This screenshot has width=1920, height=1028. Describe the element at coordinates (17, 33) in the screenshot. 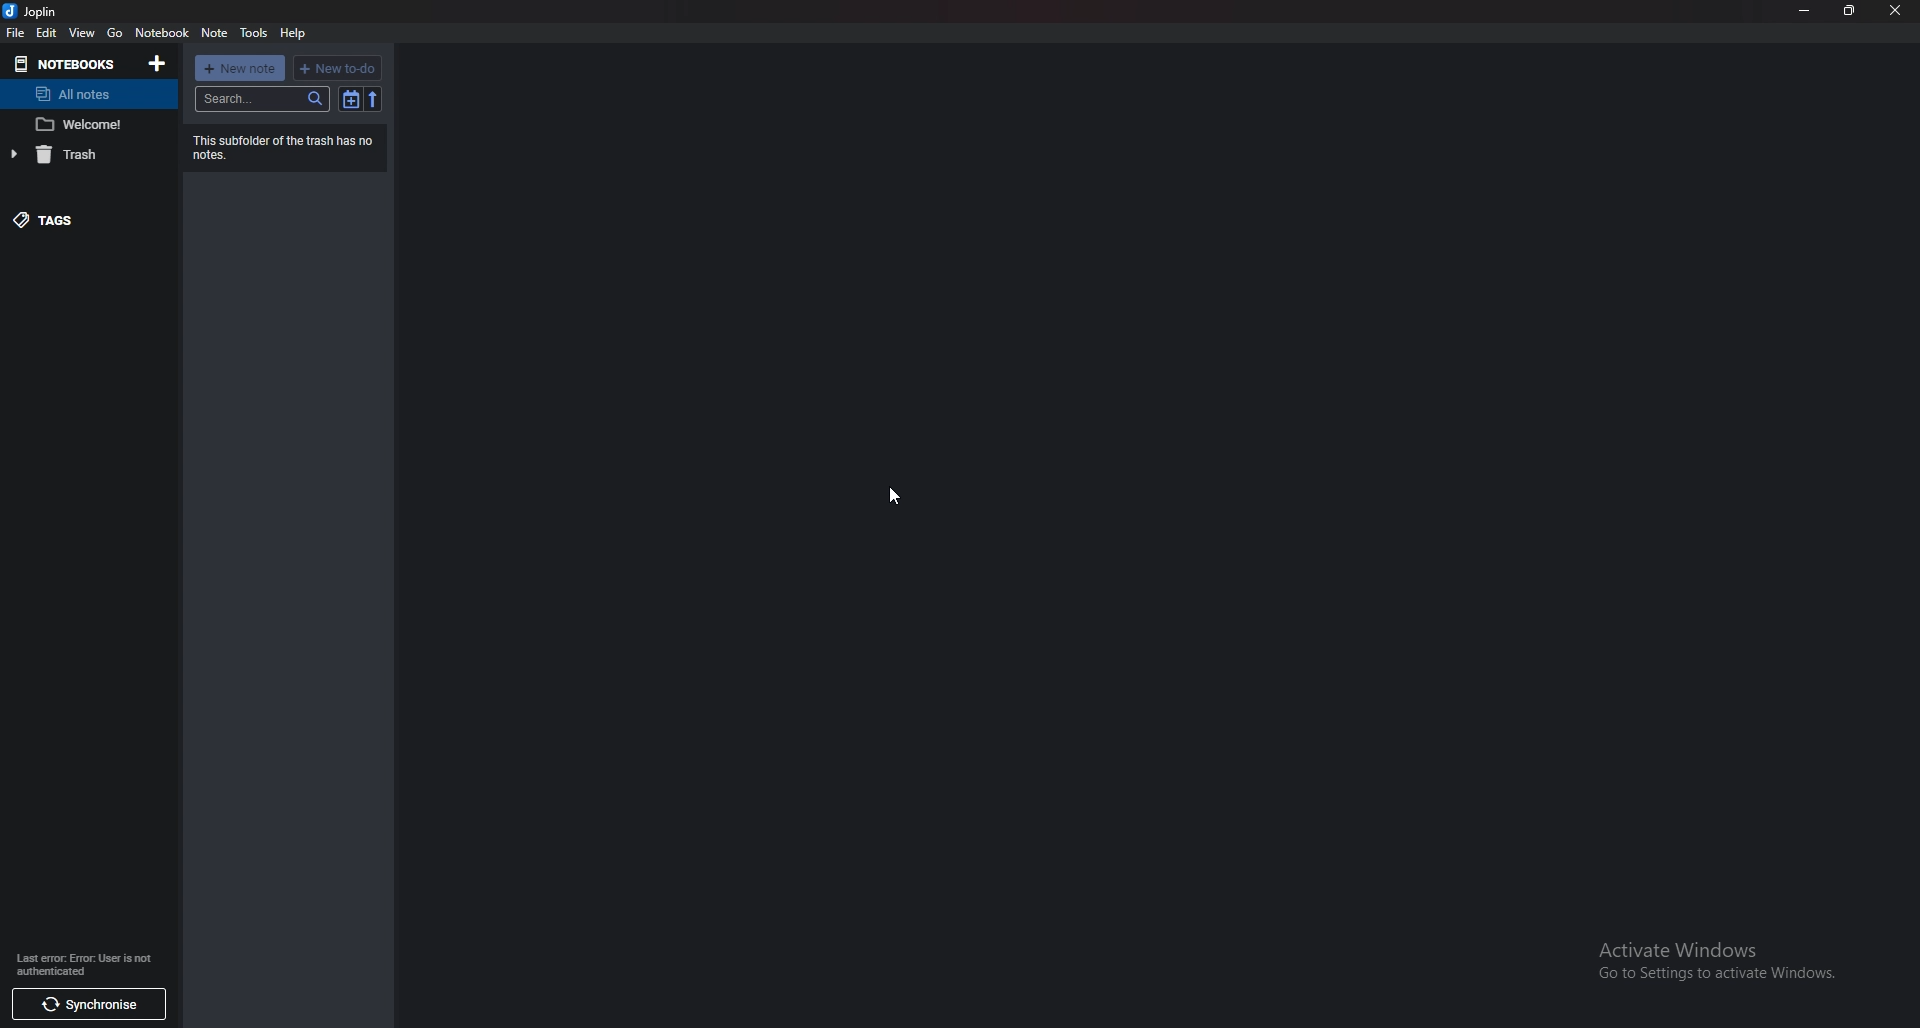

I see `file` at that location.